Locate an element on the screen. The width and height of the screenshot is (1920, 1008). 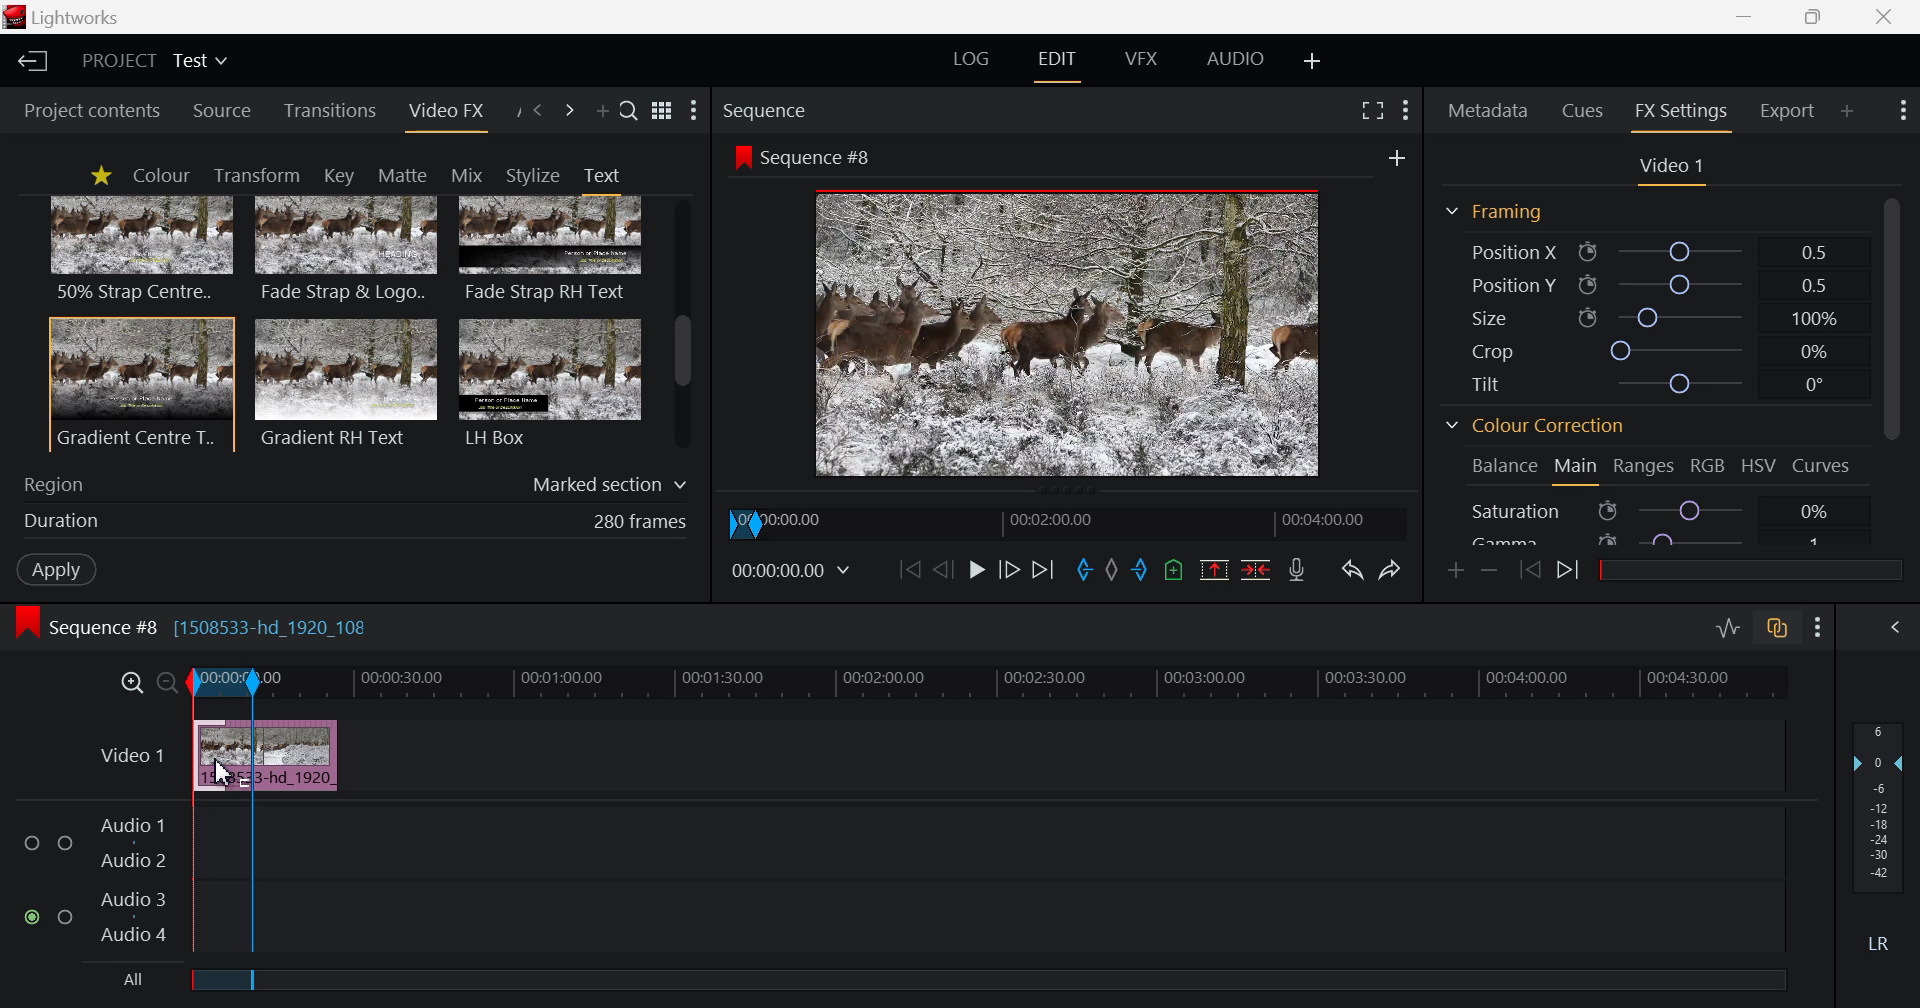
Mark Cue is located at coordinates (1175, 571).